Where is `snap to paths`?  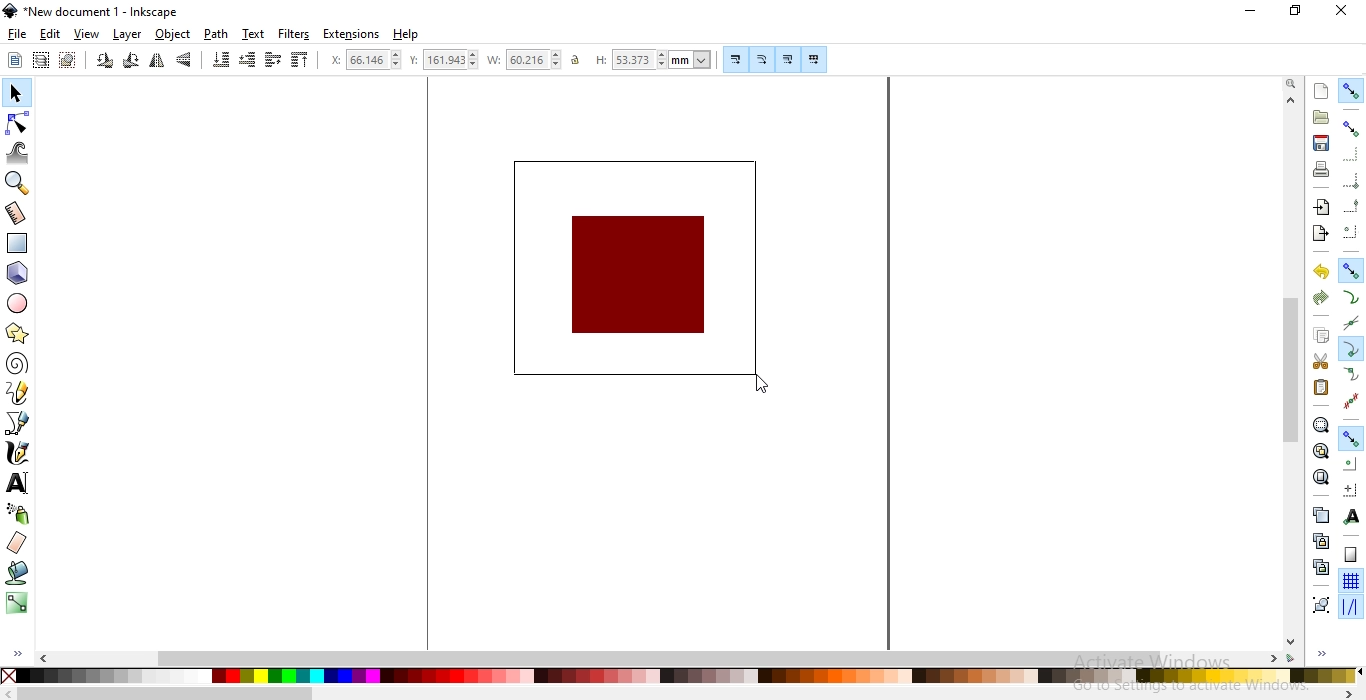
snap to paths is located at coordinates (1352, 297).